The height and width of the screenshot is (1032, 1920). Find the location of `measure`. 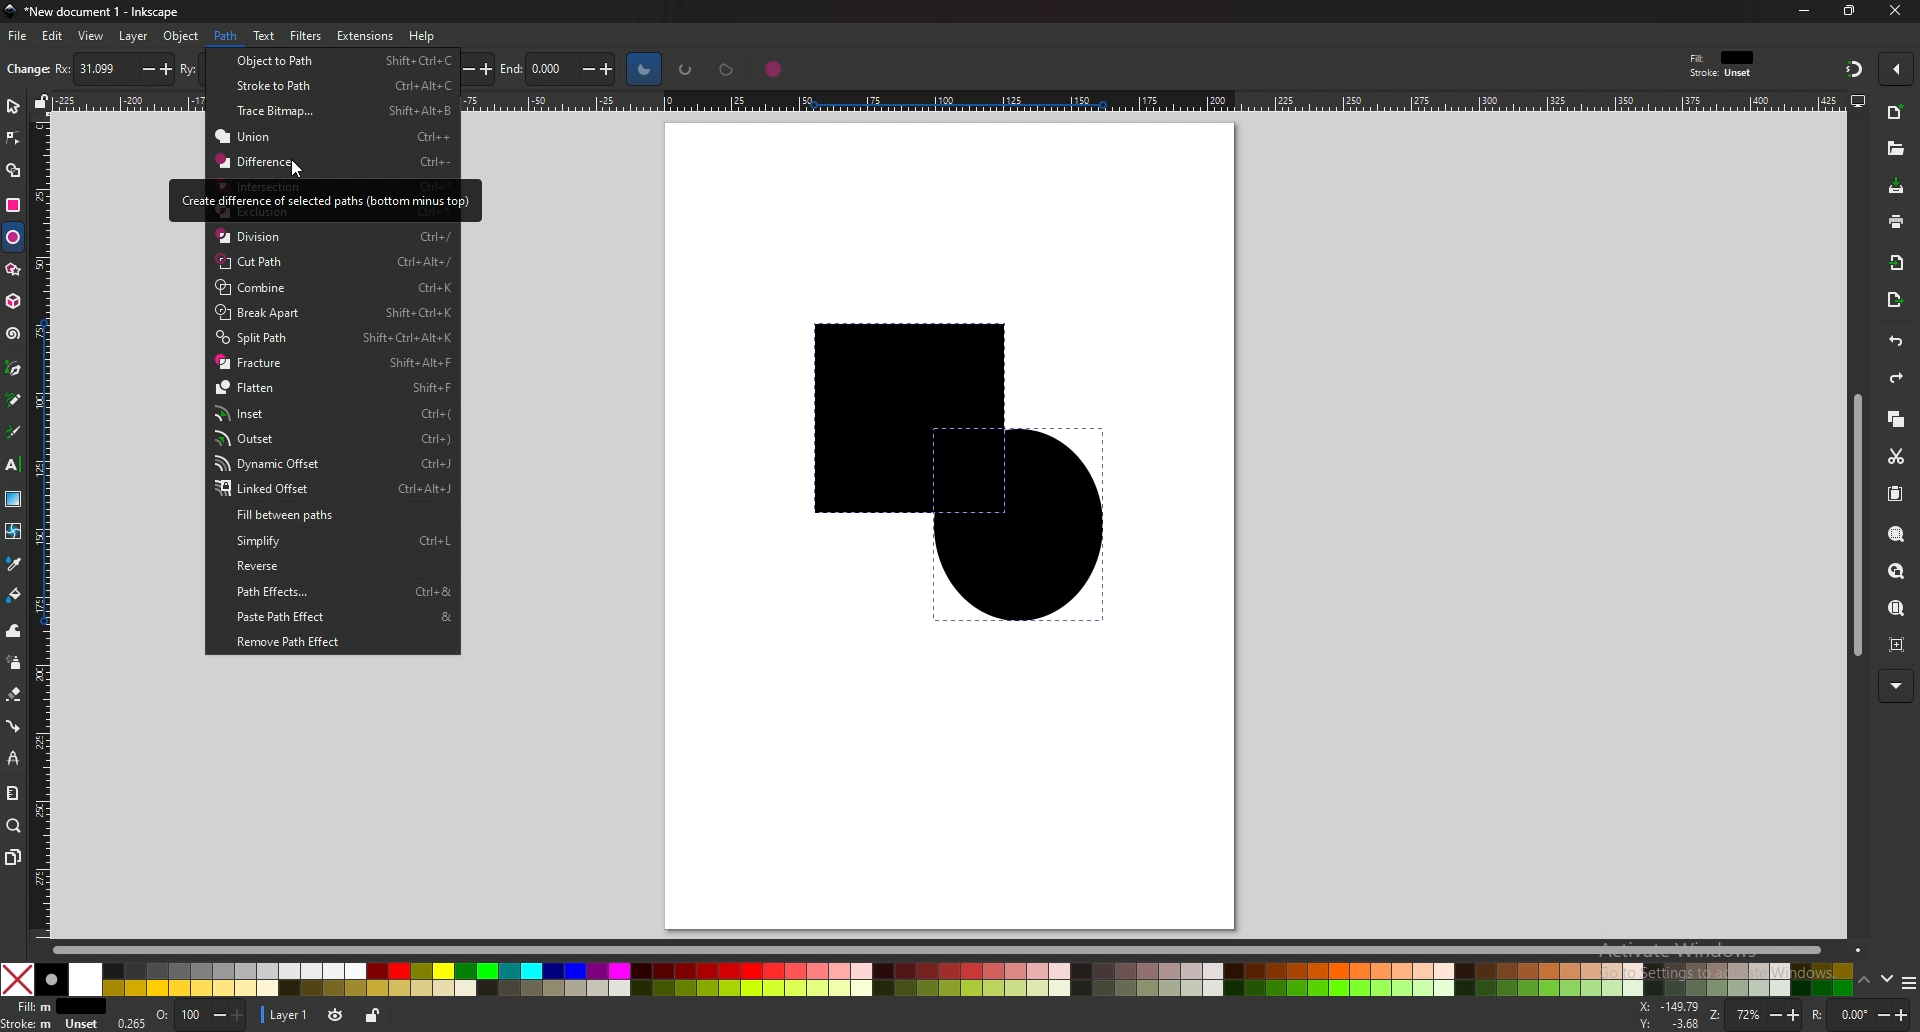

measure is located at coordinates (14, 794).